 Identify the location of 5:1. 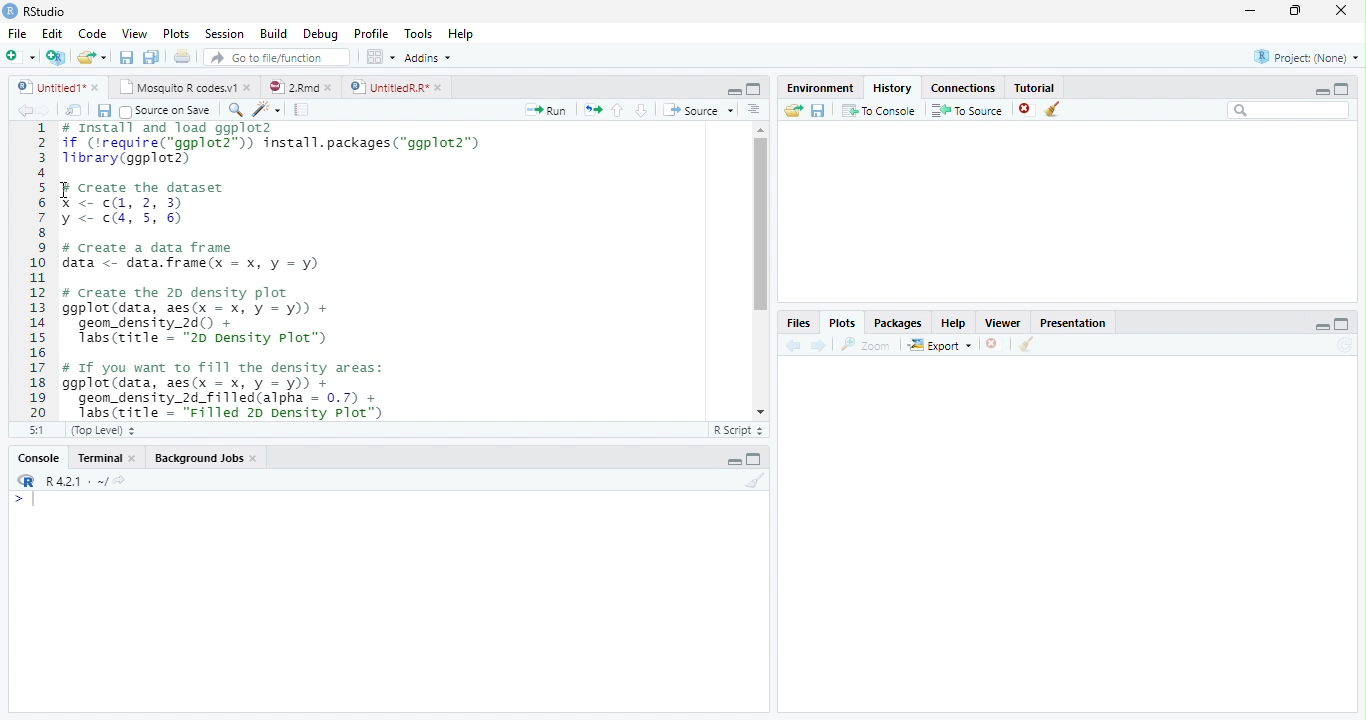
(33, 430).